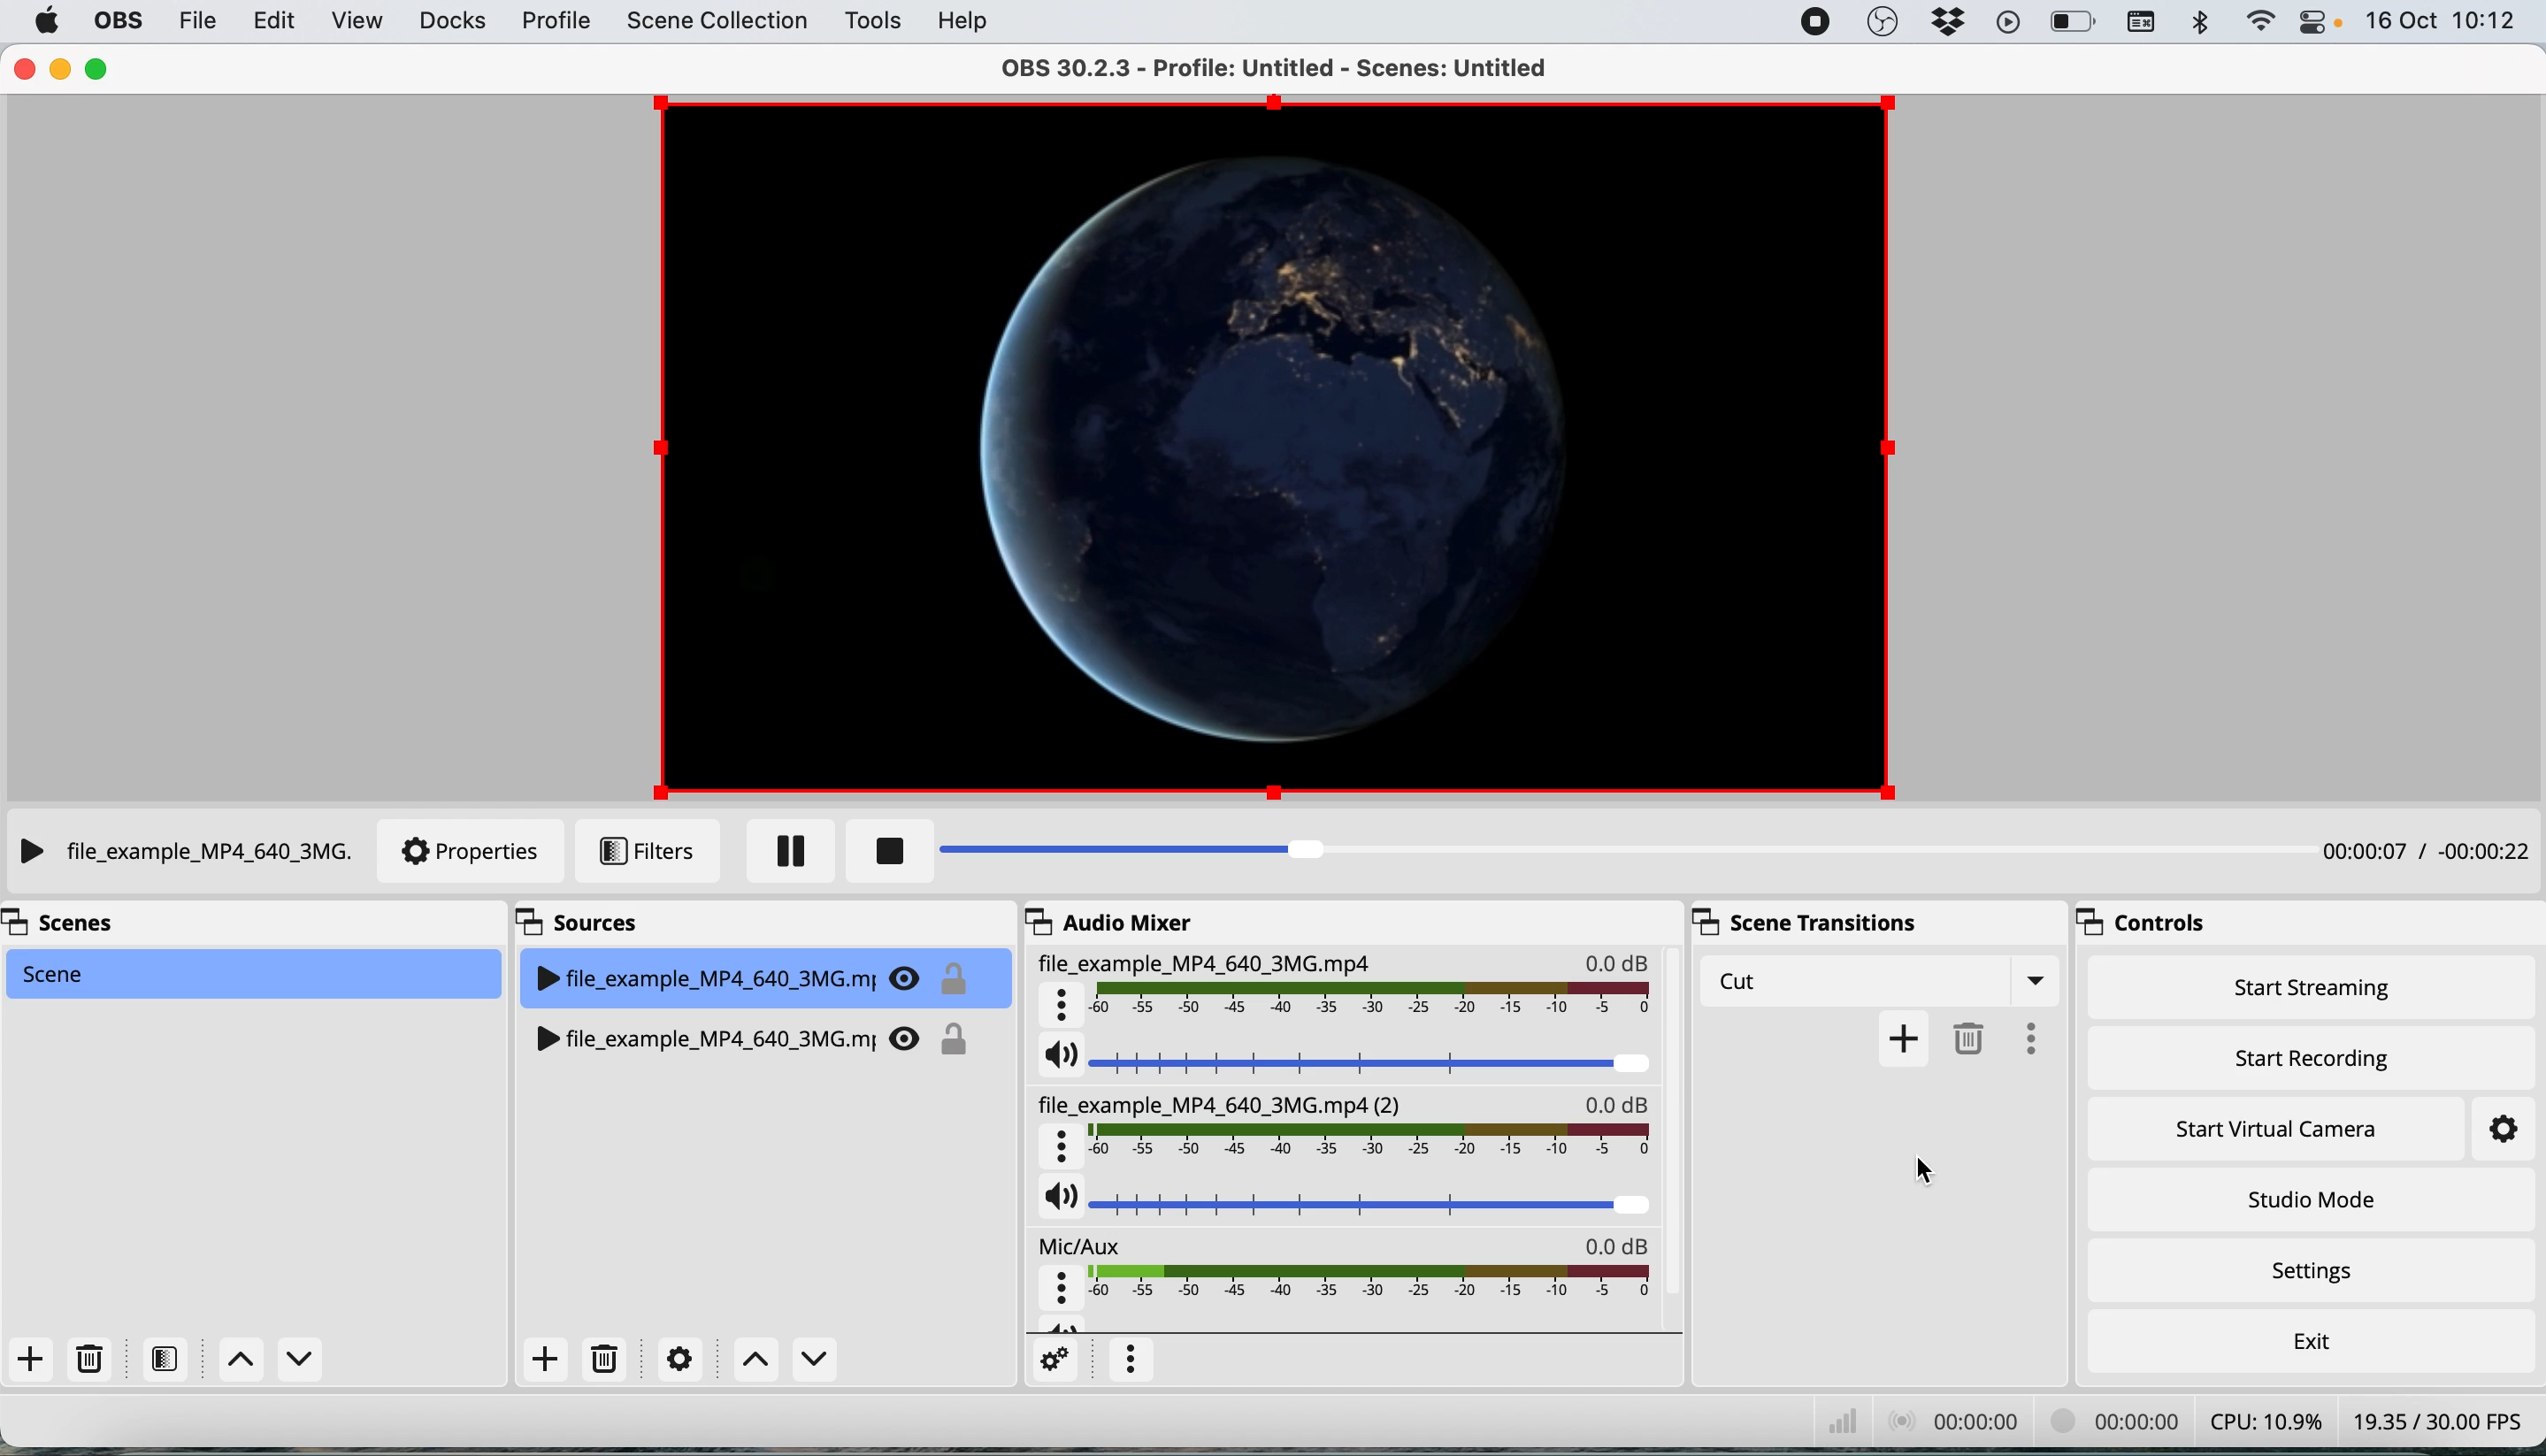 The width and height of the screenshot is (2546, 1456). What do you see at coordinates (1249, 67) in the screenshot?
I see `OBS 30.2.3 - Profile: Untitled - Scenes: Untitled` at bounding box center [1249, 67].